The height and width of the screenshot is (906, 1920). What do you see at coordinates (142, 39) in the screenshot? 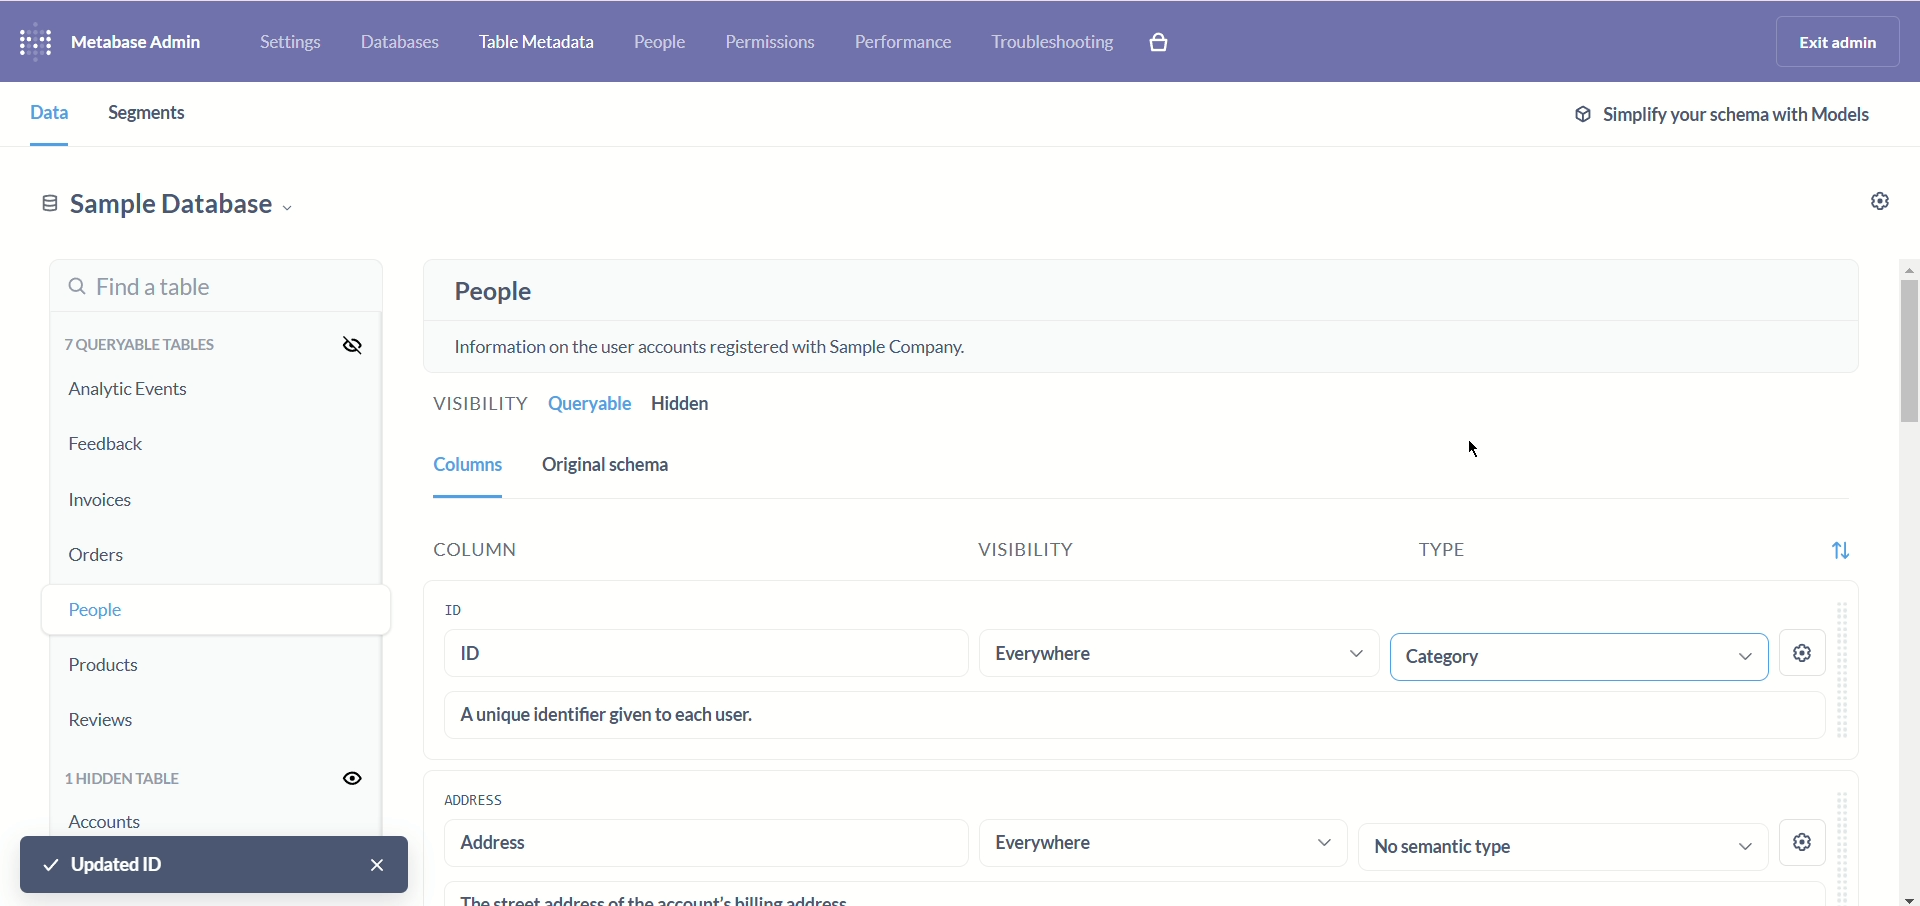
I see `Metabase admin` at bounding box center [142, 39].